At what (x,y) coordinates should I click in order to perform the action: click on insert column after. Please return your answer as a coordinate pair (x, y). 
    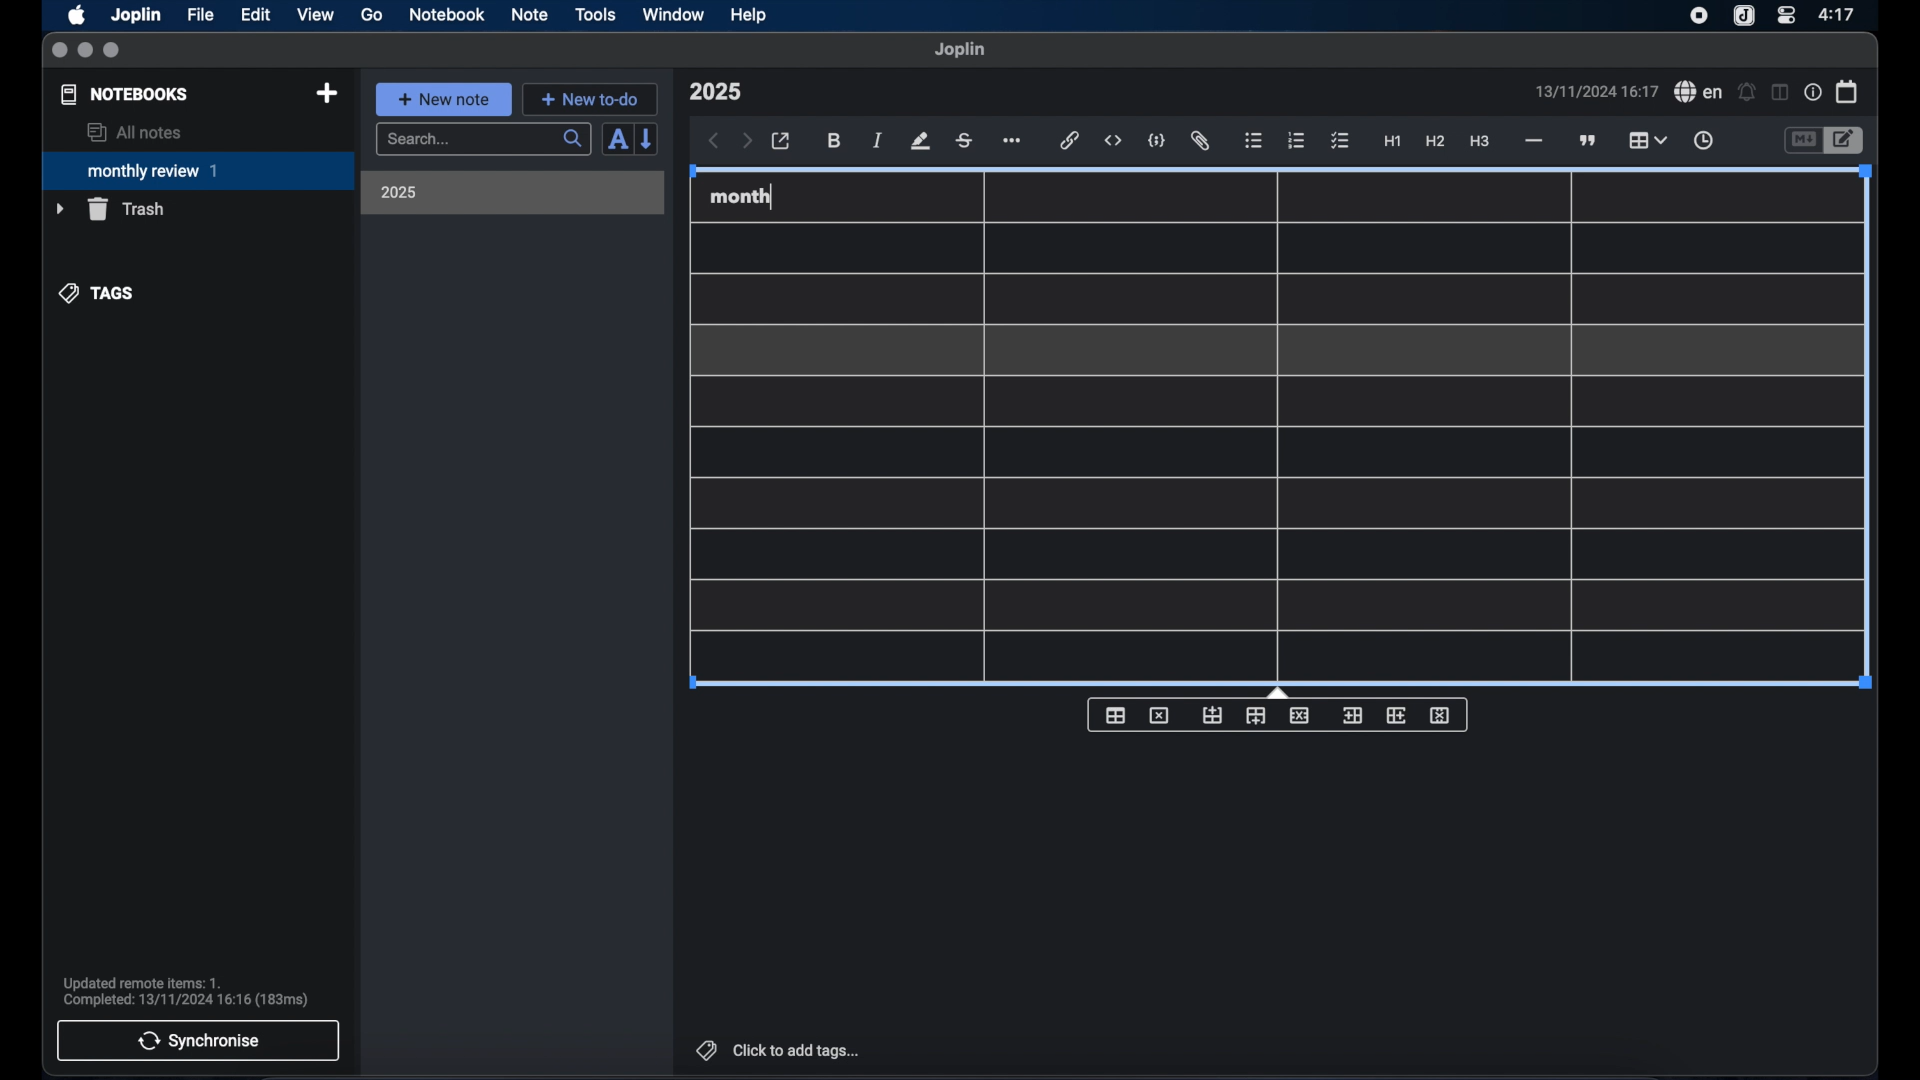
    Looking at the image, I should click on (1397, 715).